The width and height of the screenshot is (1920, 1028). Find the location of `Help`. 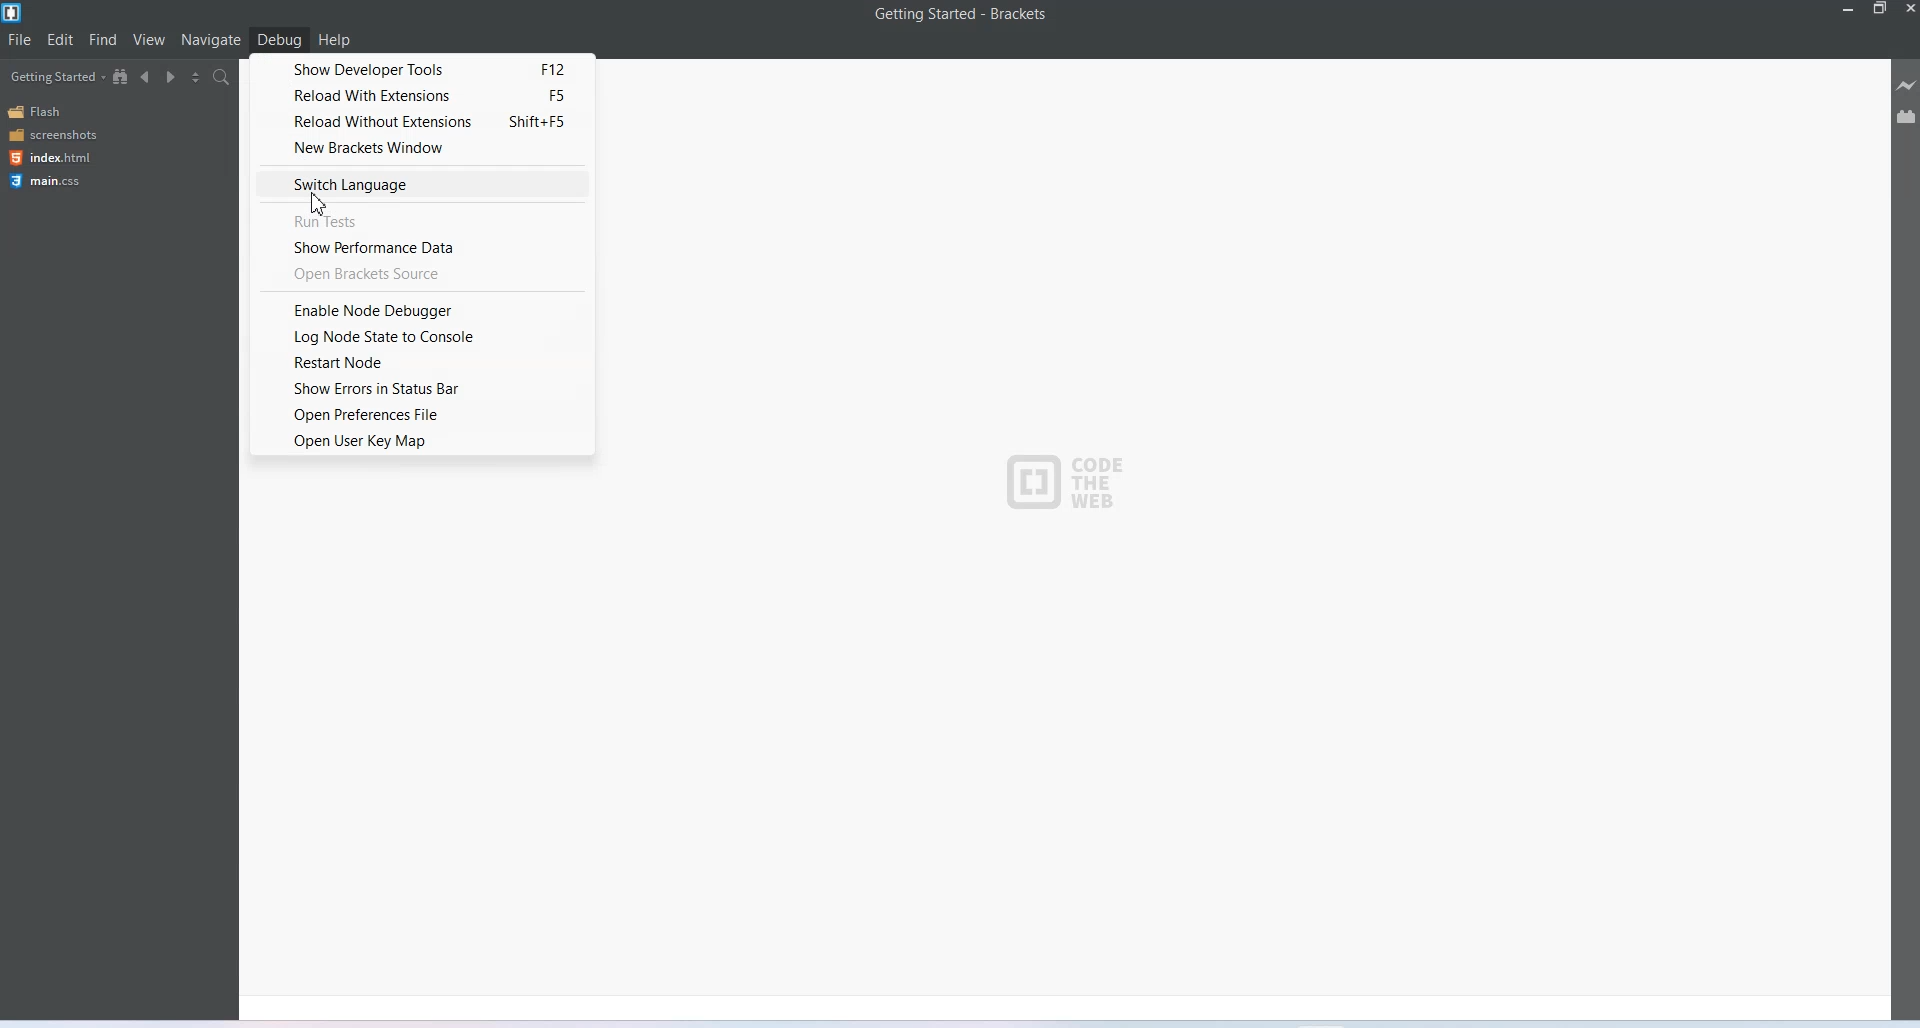

Help is located at coordinates (334, 39).